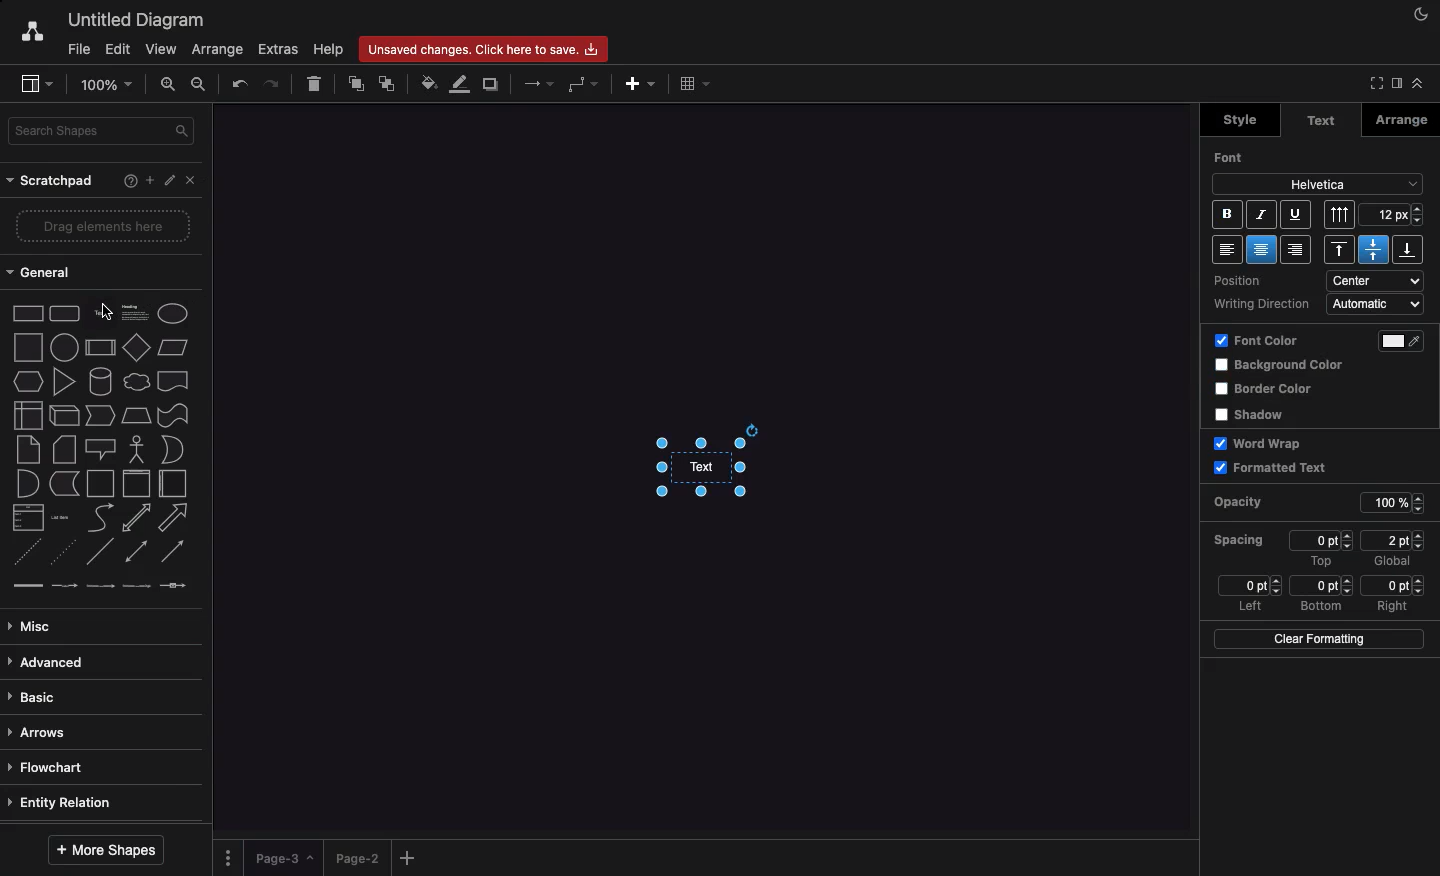 The image size is (1440, 876). Describe the element at coordinates (1321, 607) in the screenshot. I see `Bottom` at that location.